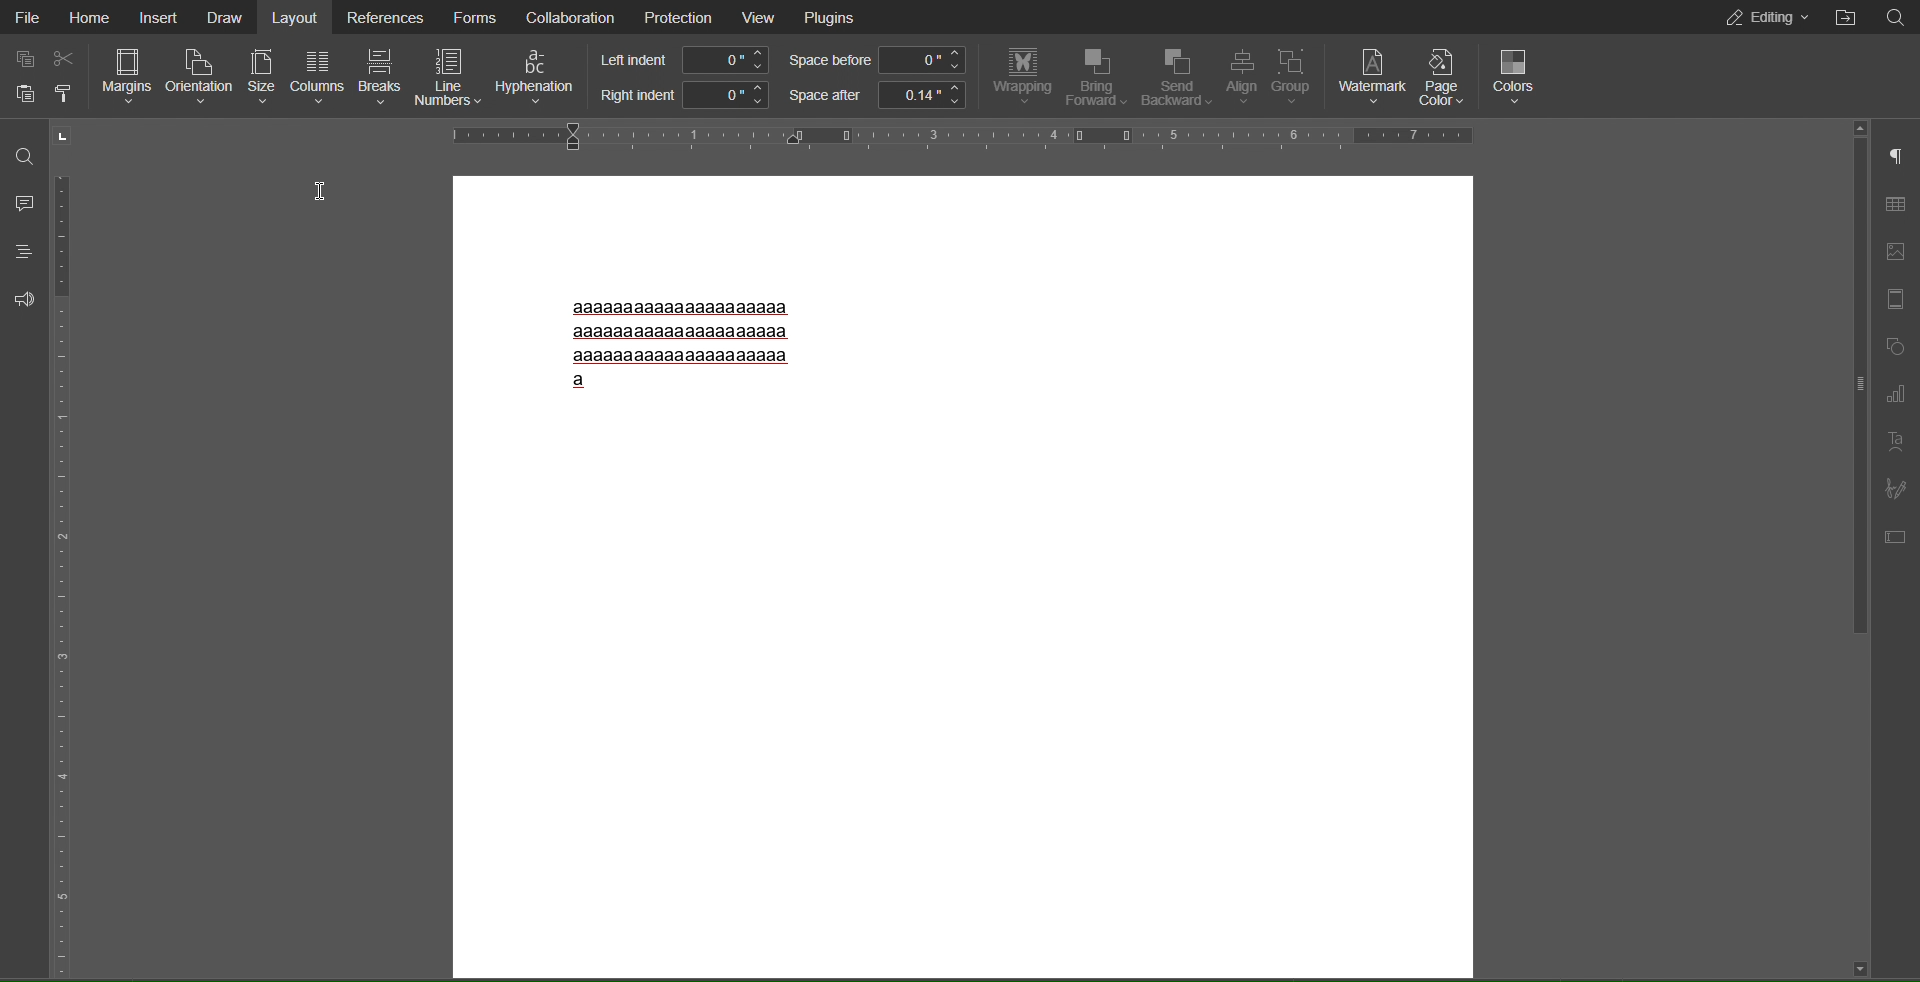  I want to click on Paragraph Settings, so click(1896, 158).